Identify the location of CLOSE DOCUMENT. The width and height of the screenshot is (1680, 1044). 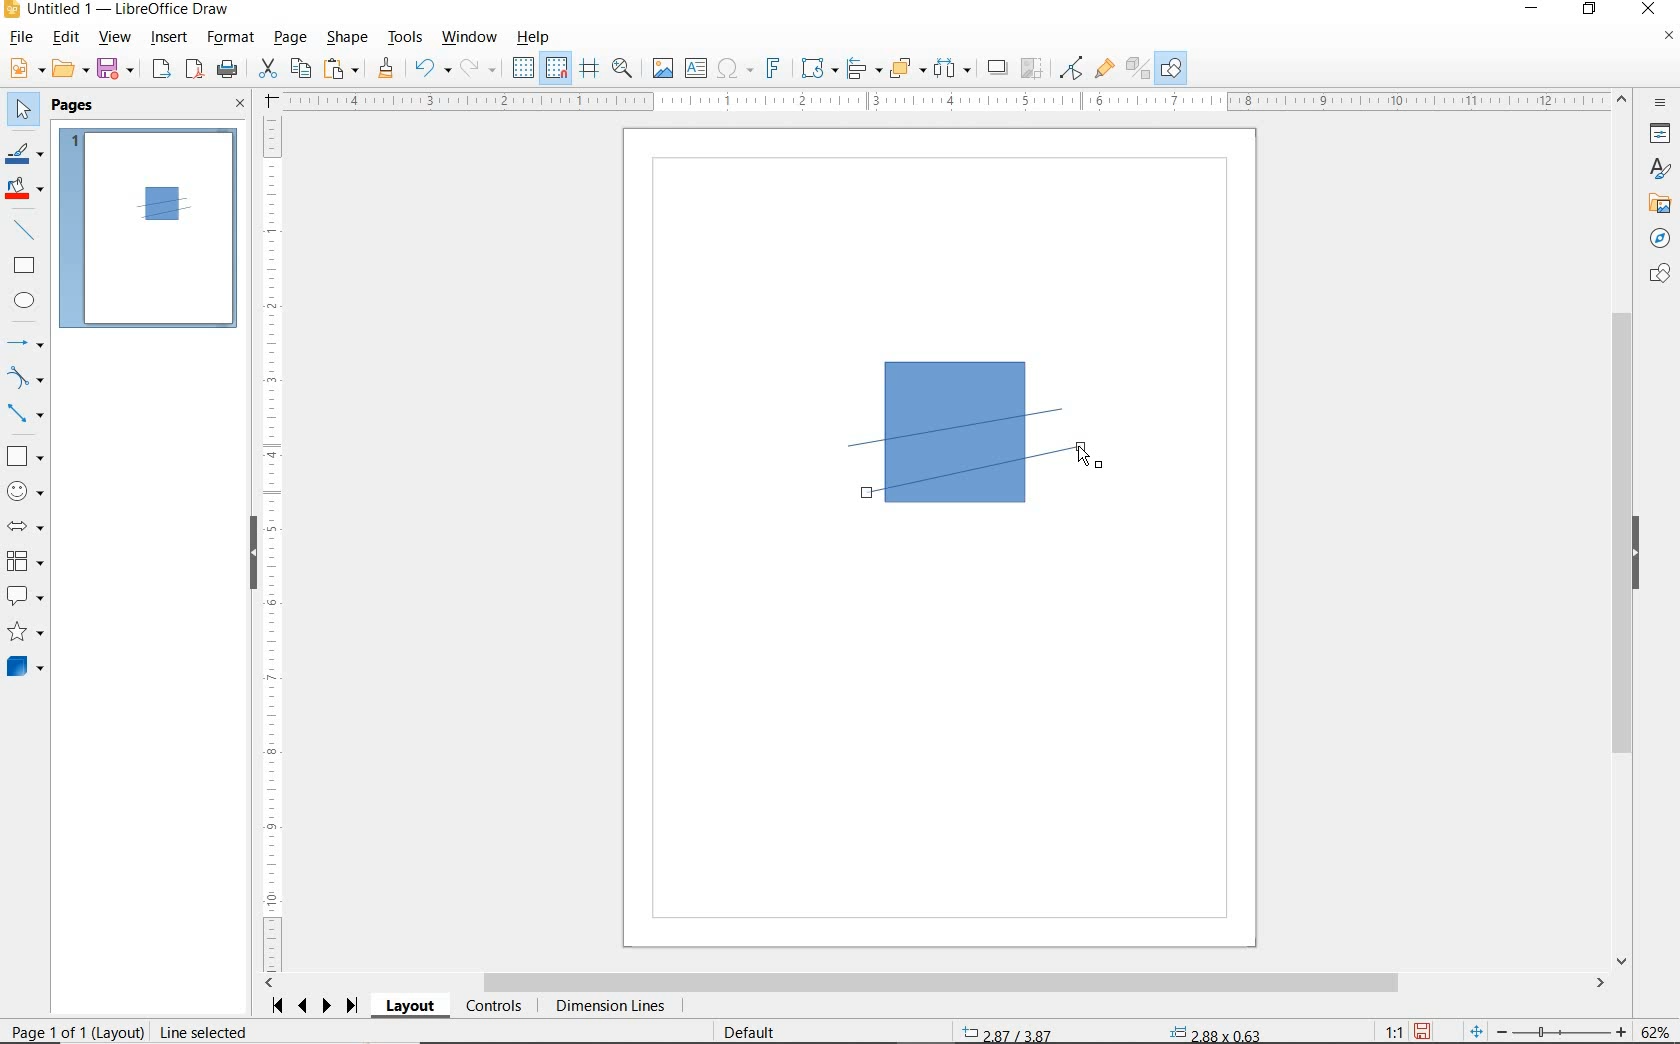
(1668, 37).